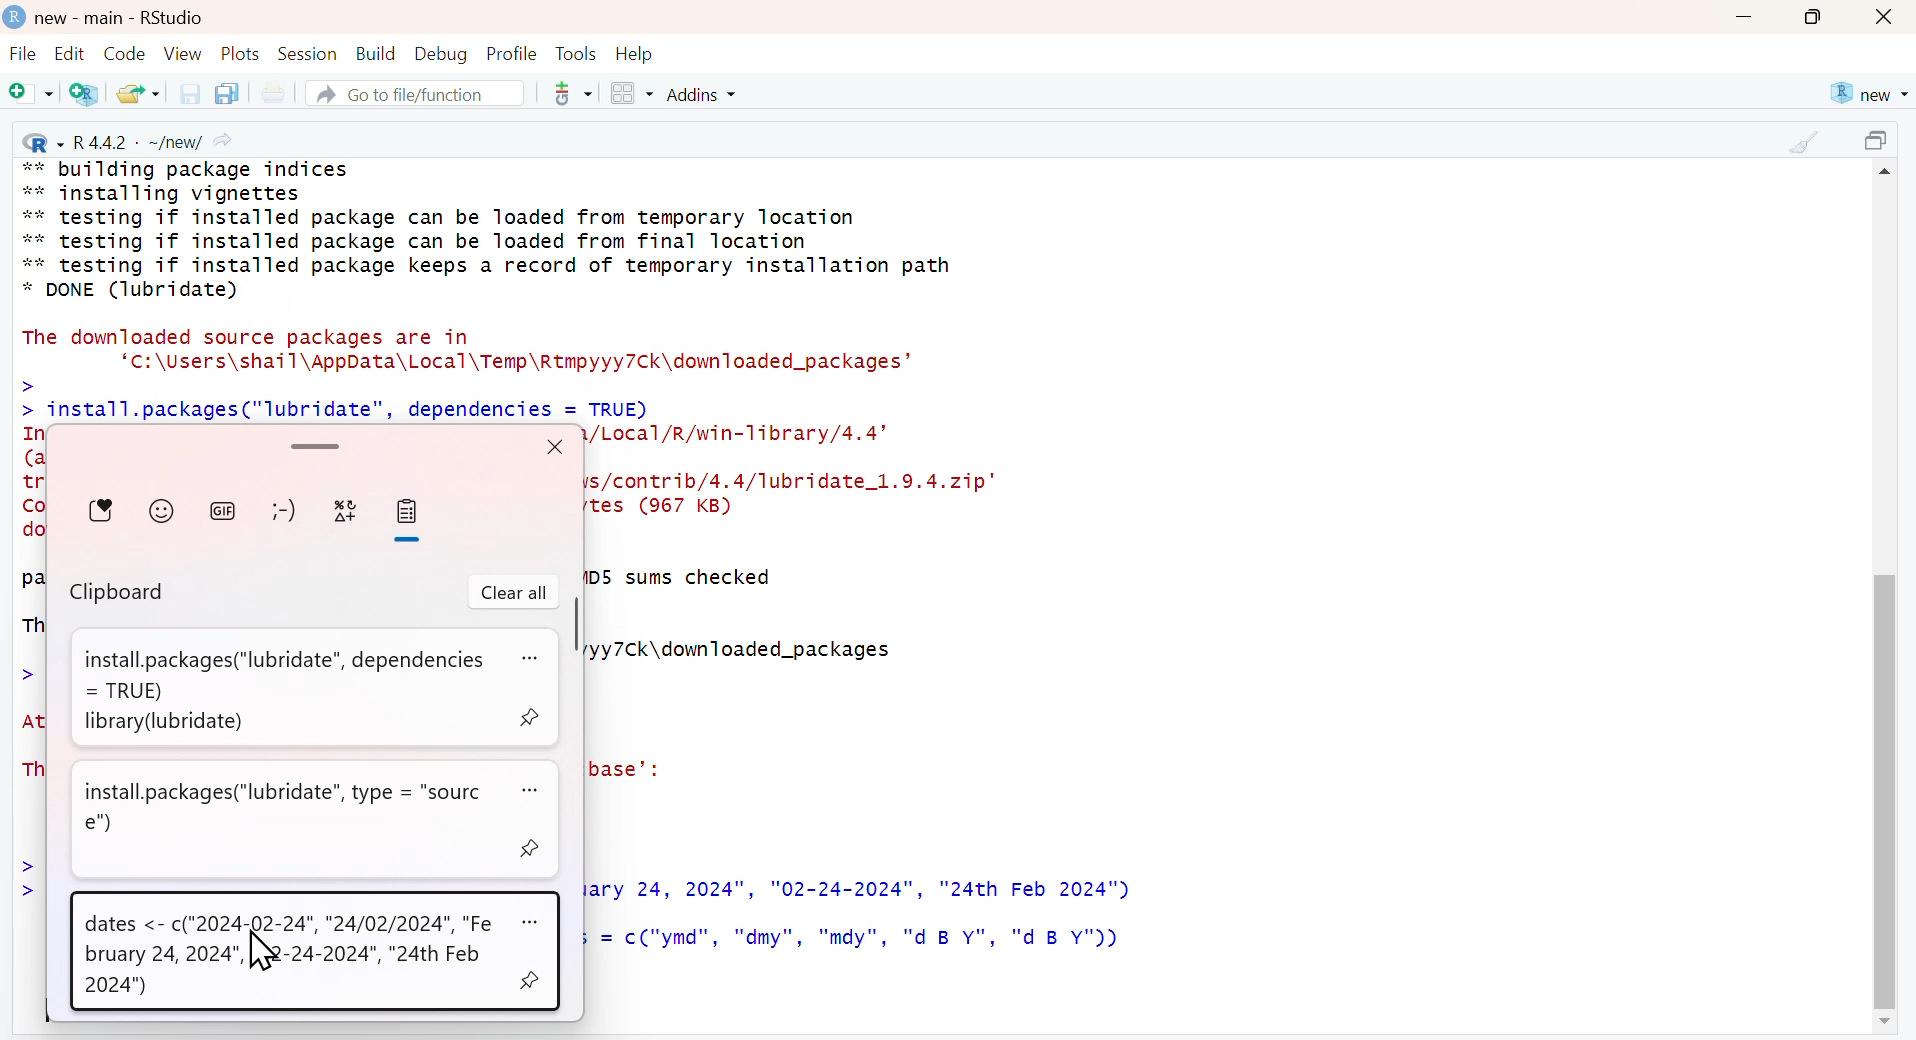 The height and width of the screenshot is (1040, 1916). I want to click on pin, so click(534, 849).